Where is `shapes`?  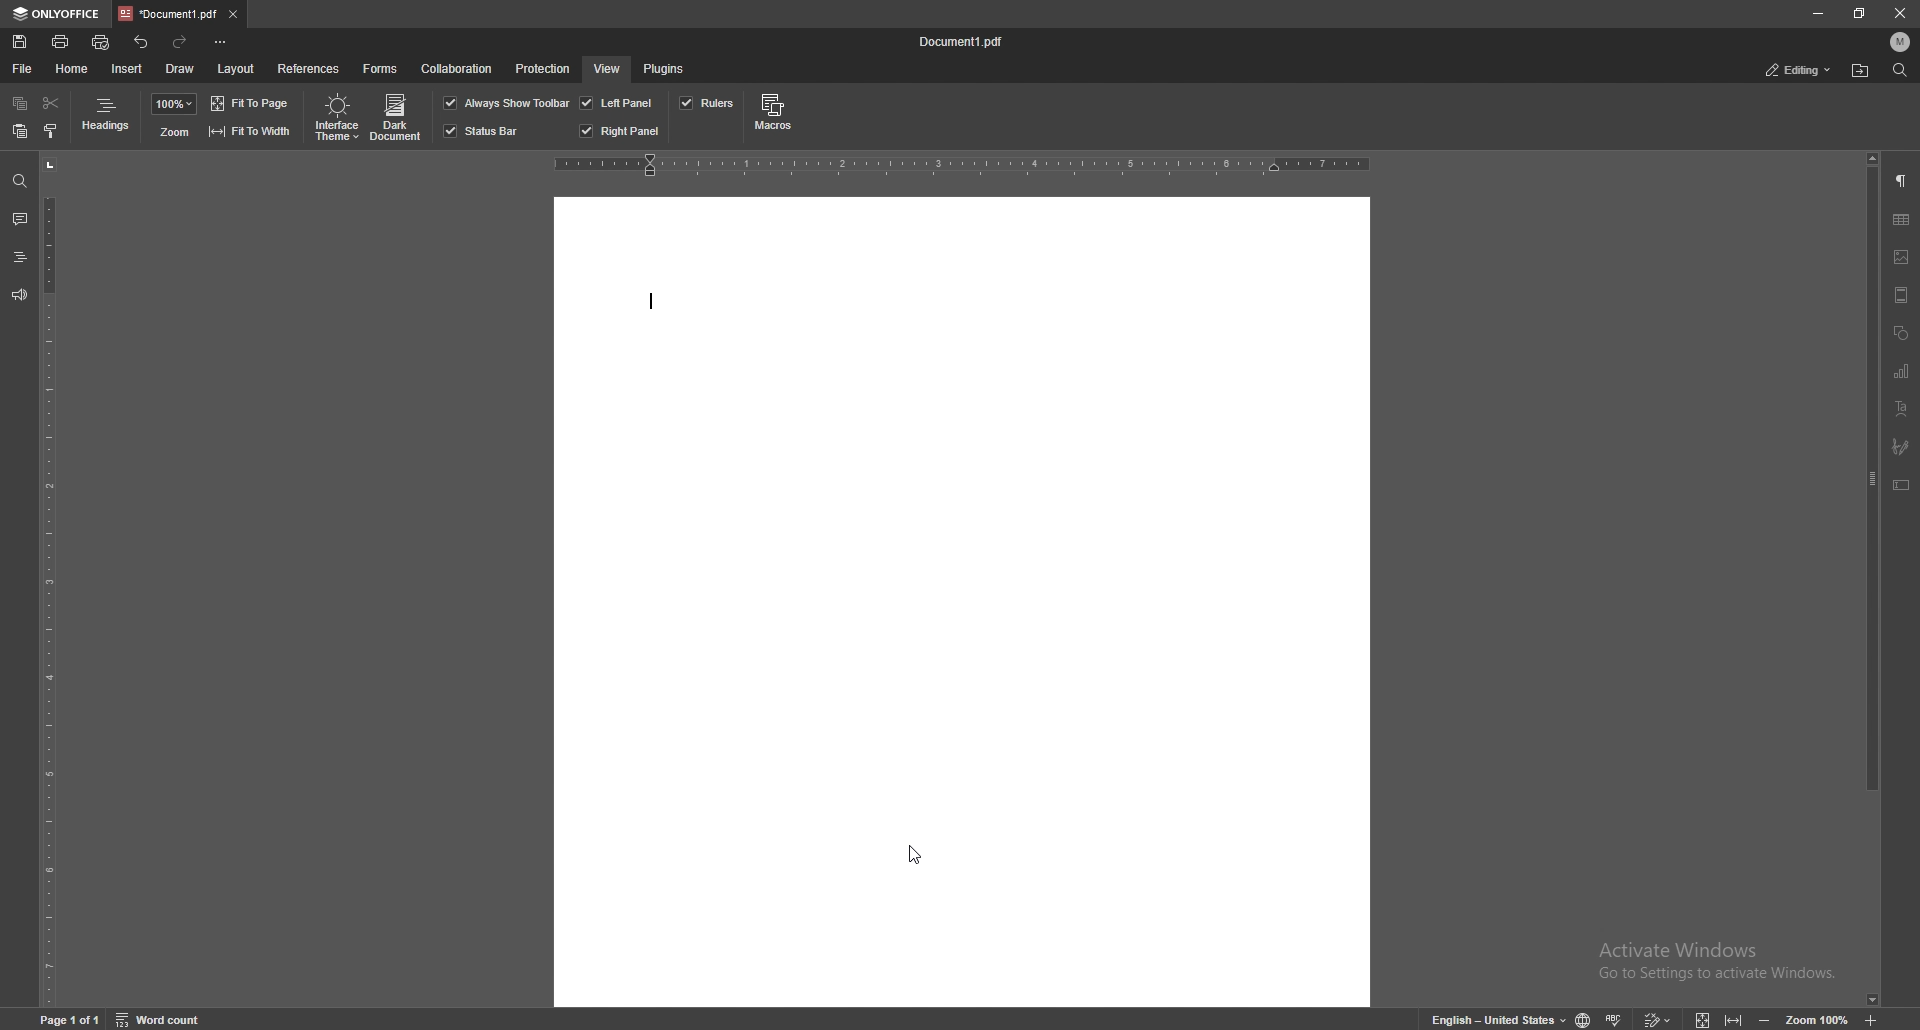 shapes is located at coordinates (1901, 332).